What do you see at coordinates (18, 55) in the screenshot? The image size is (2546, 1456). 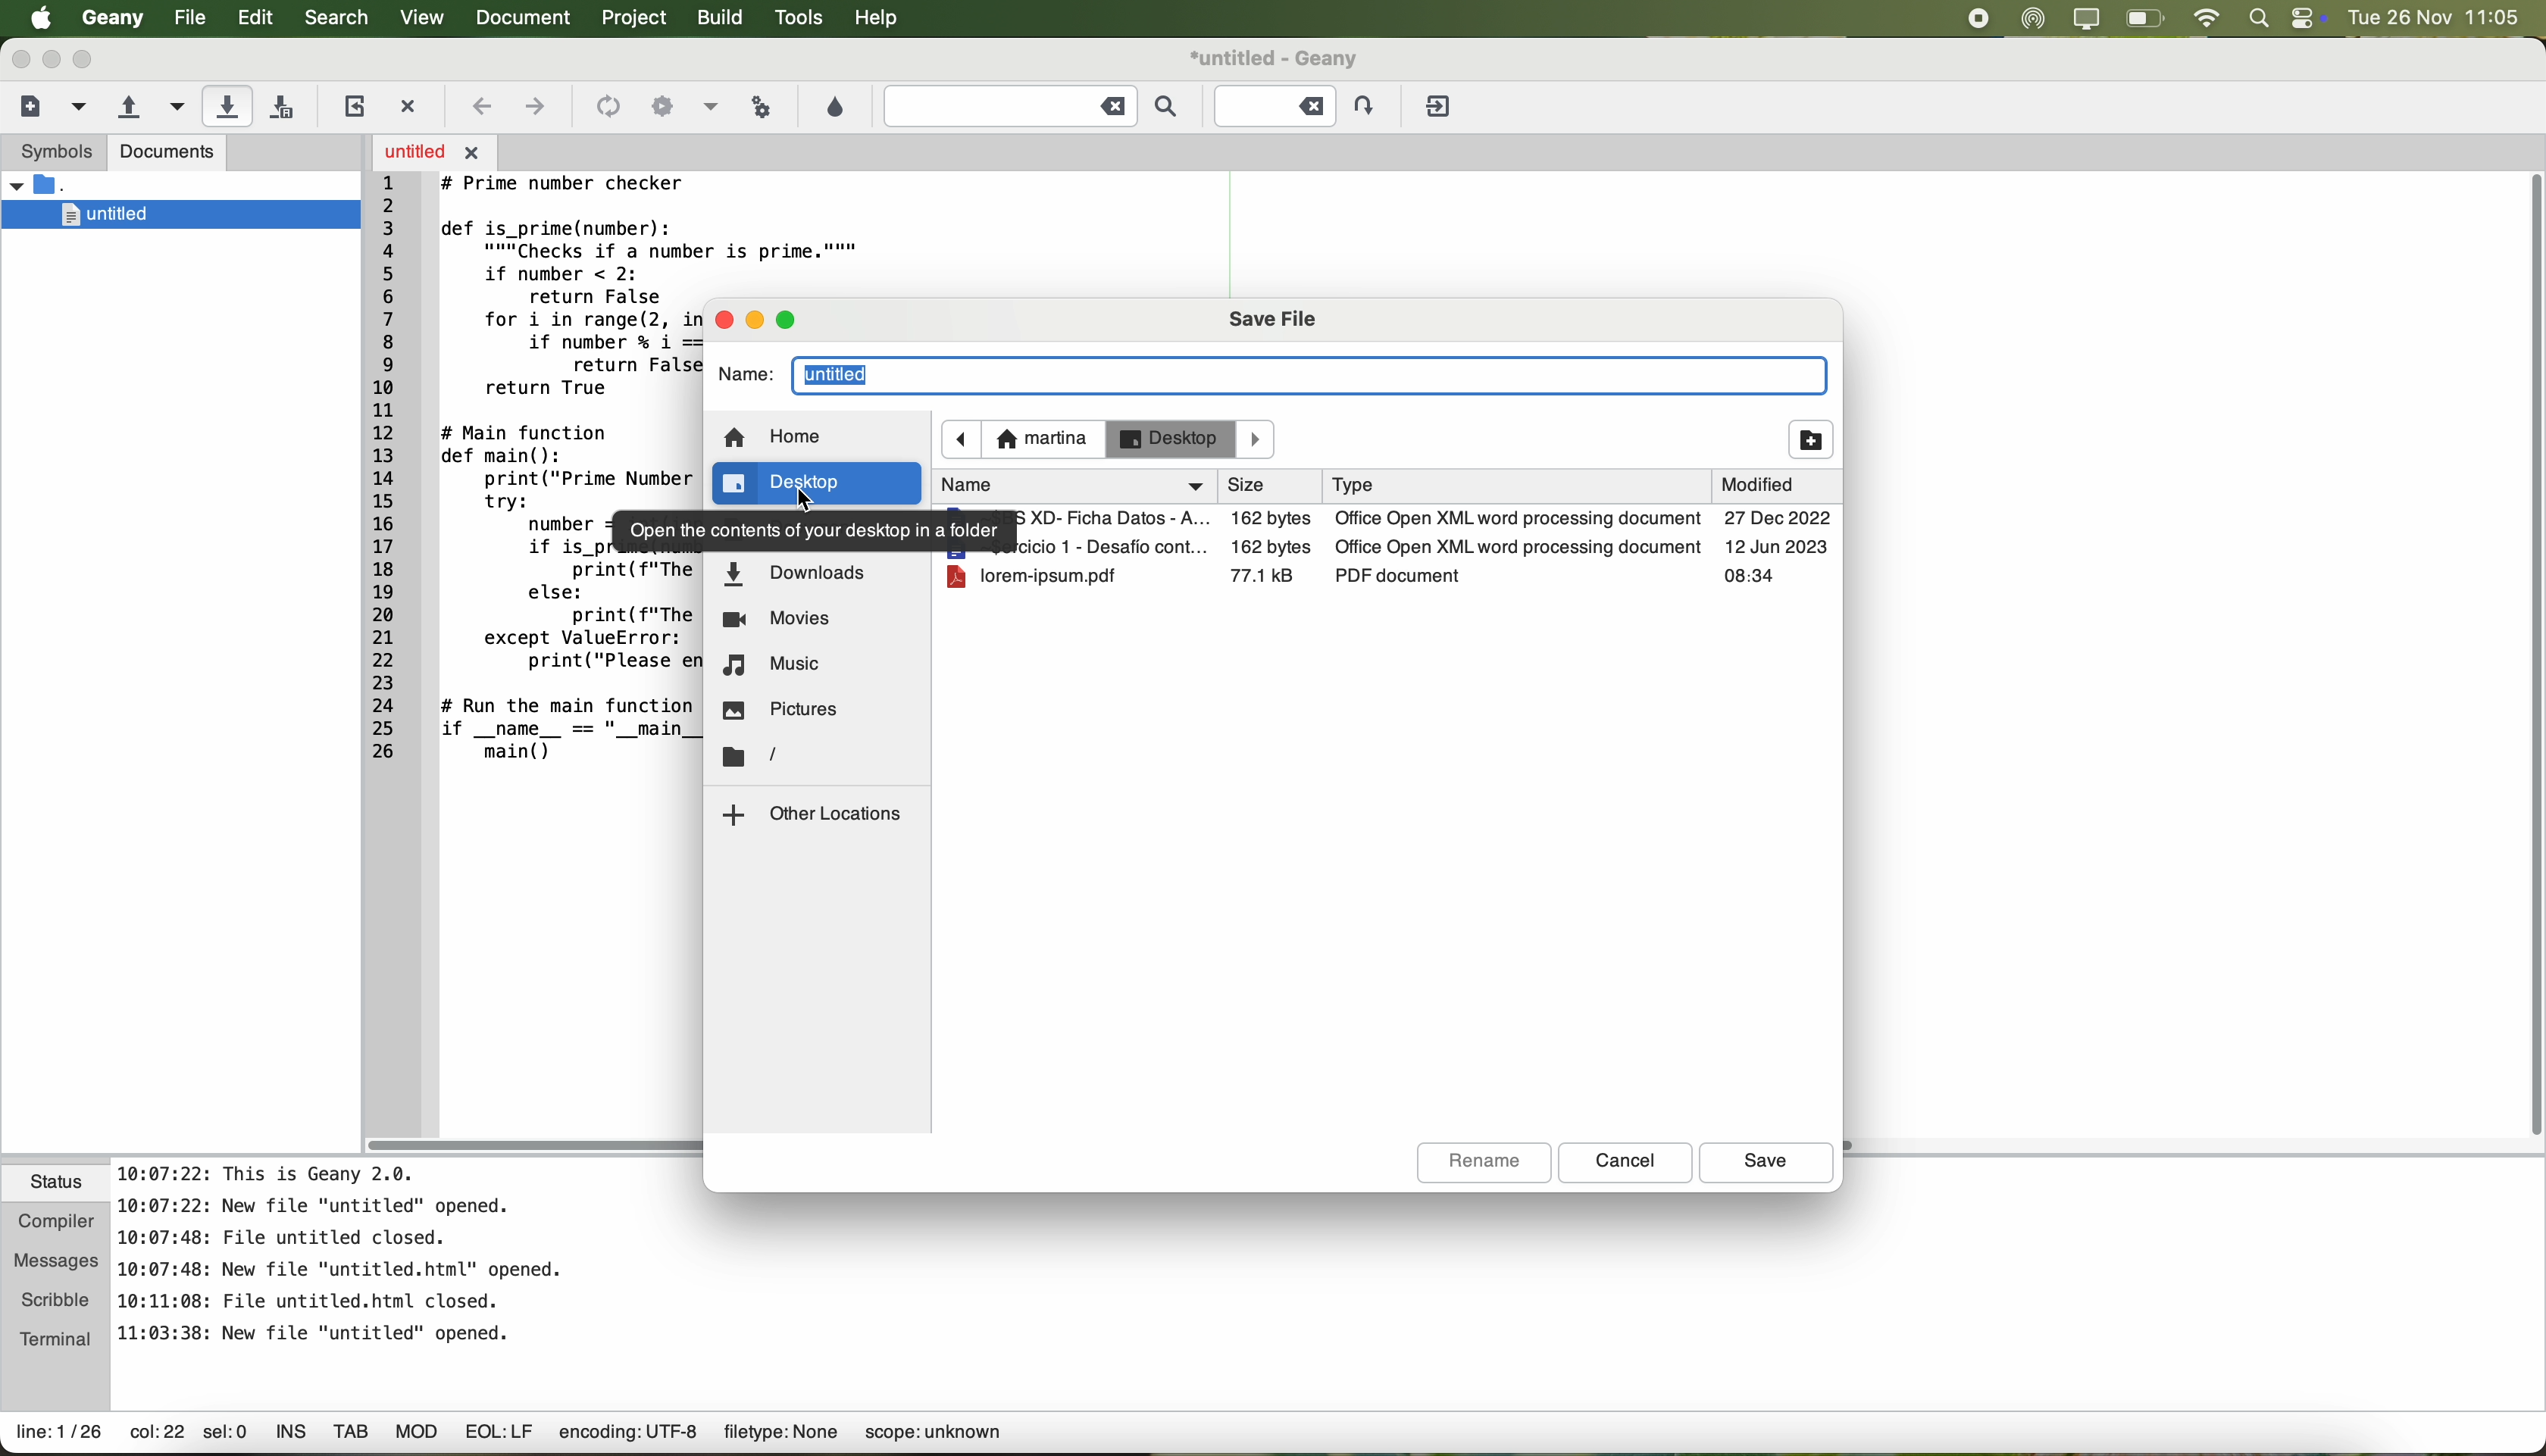 I see `close Geany` at bounding box center [18, 55].